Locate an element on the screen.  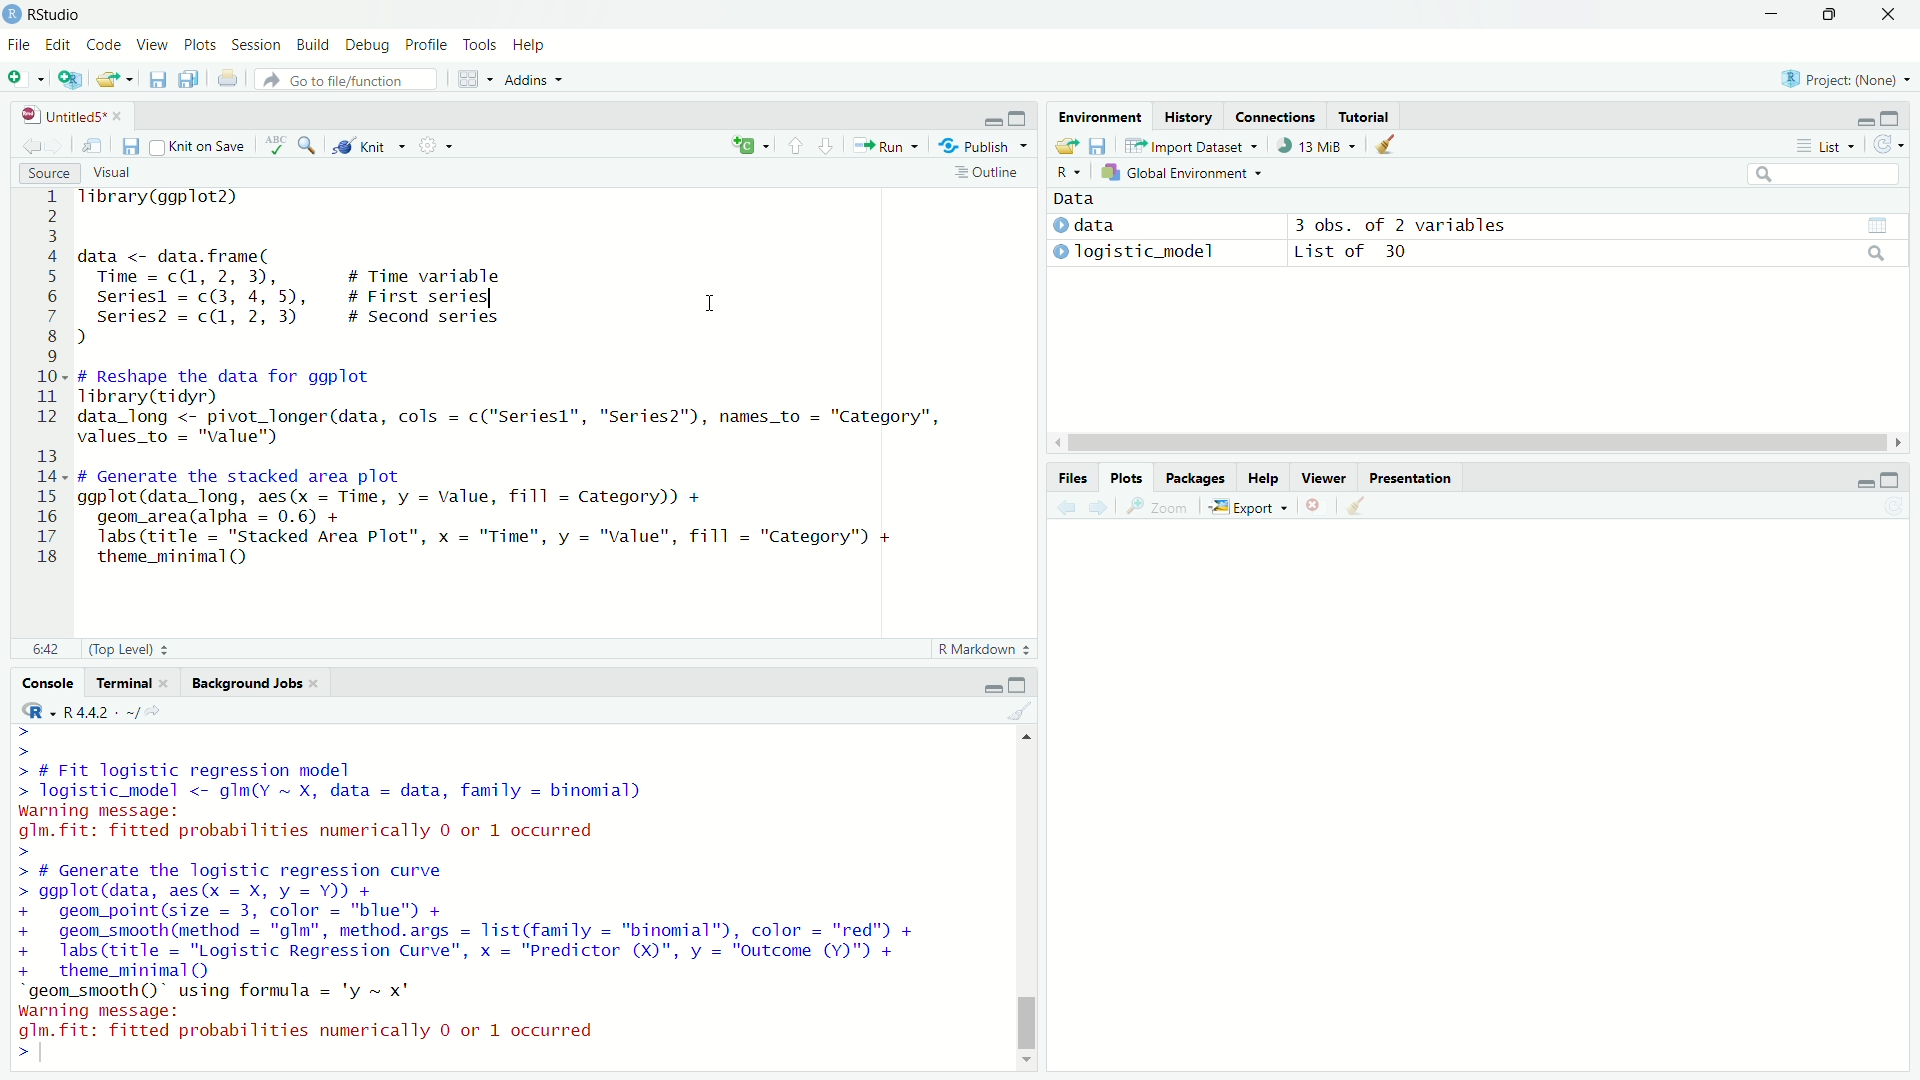
6:42 is located at coordinates (44, 648).